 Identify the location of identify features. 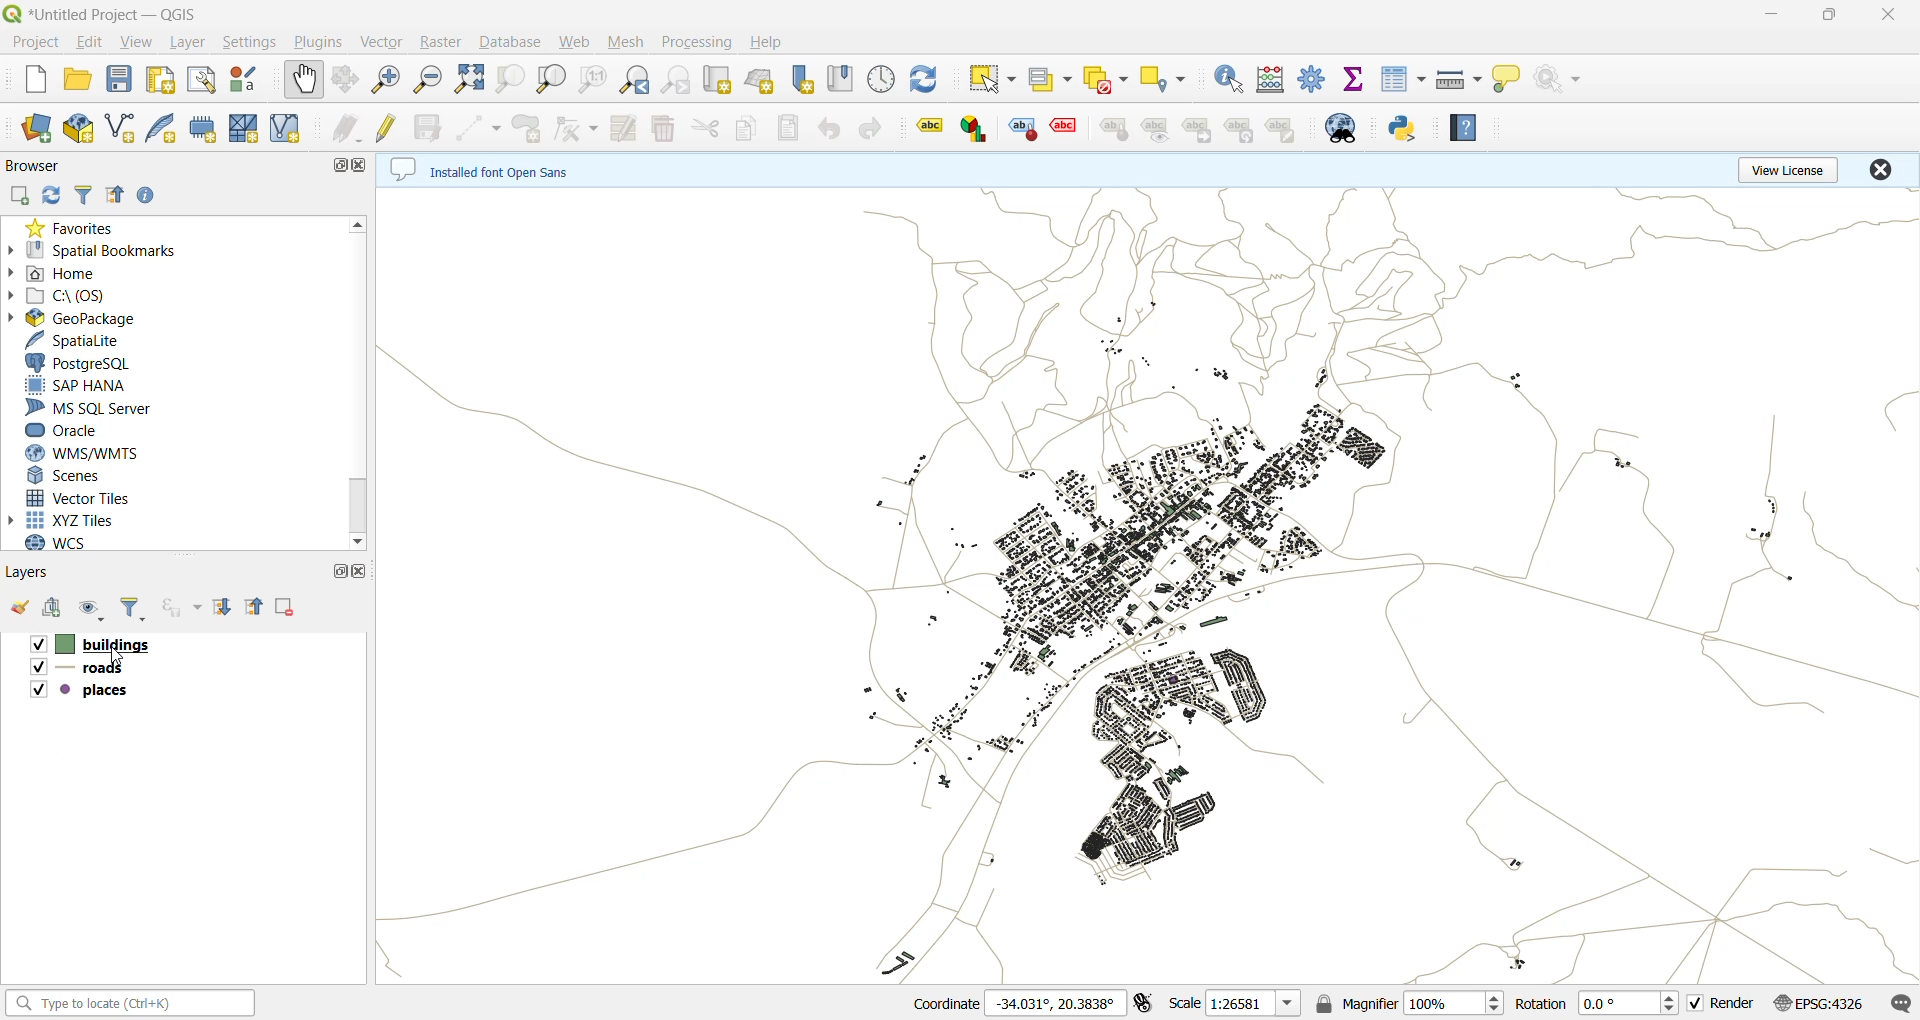
(1231, 79).